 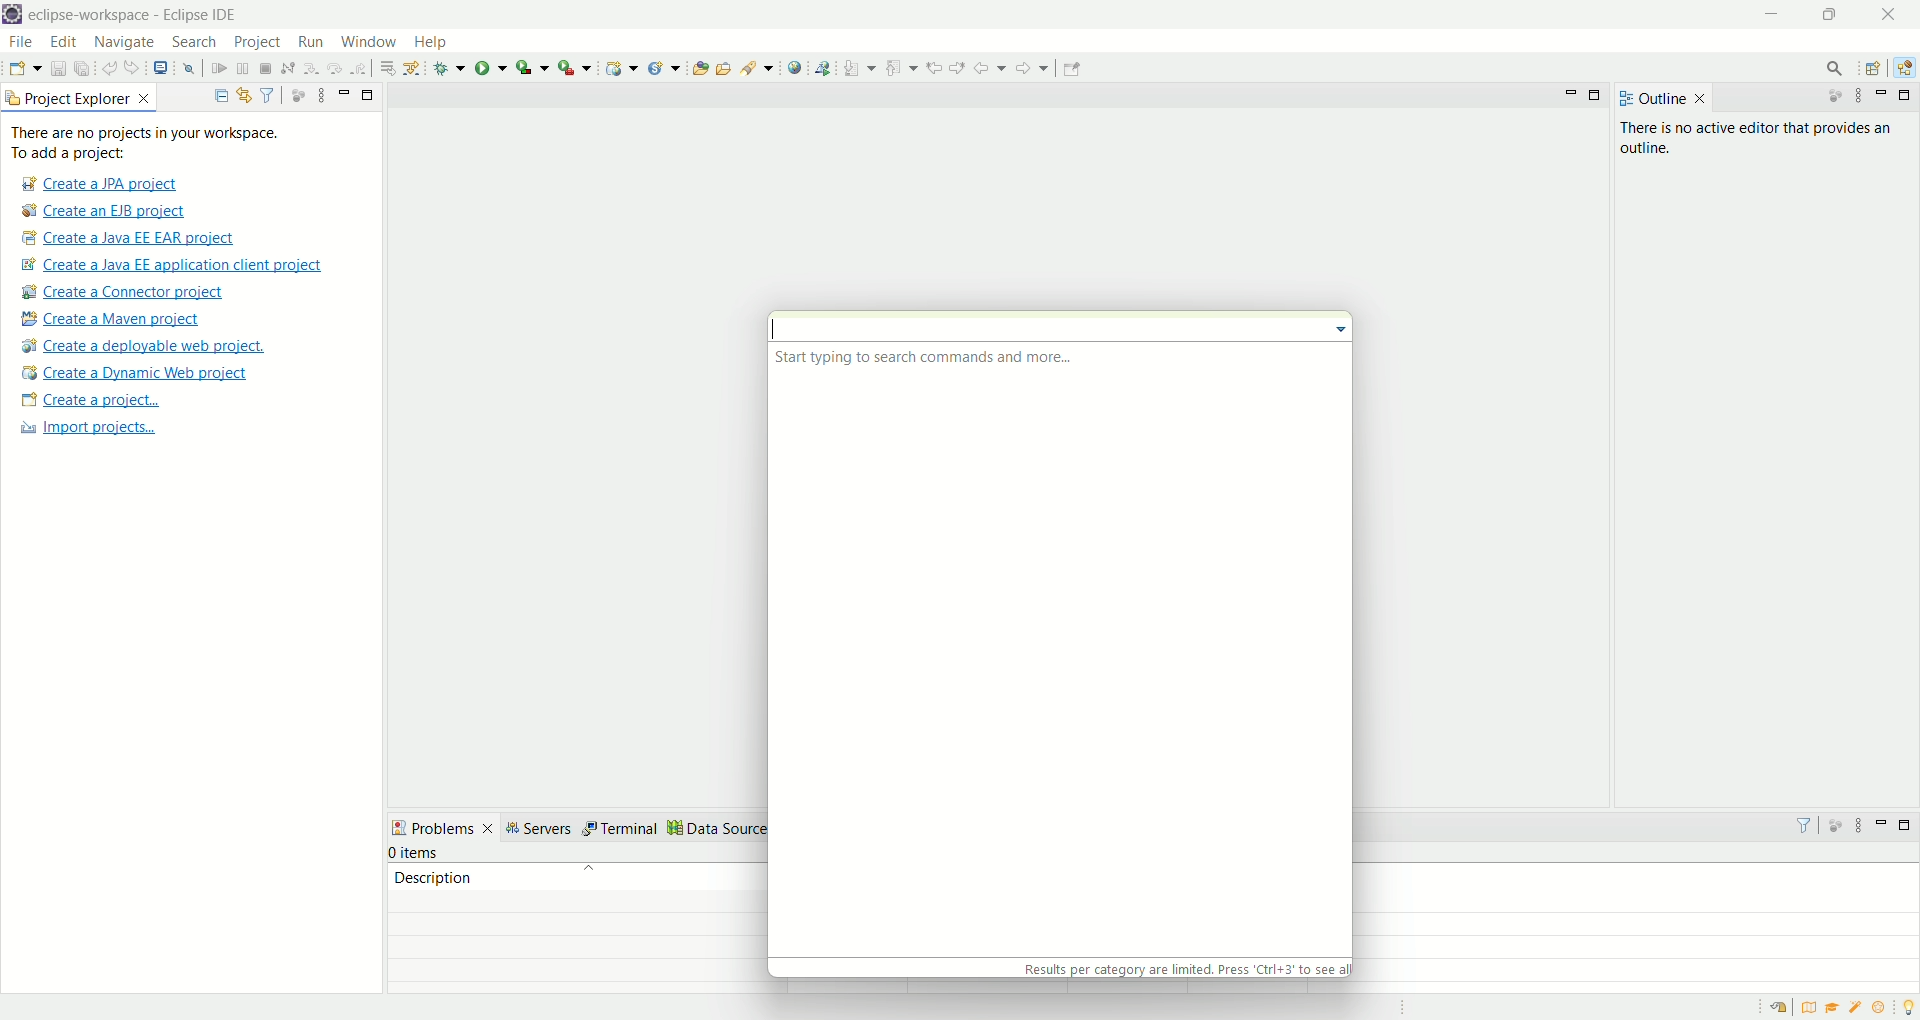 What do you see at coordinates (219, 95) in the screenshot?
I see `collapse all` at bounding box center [219, 95].